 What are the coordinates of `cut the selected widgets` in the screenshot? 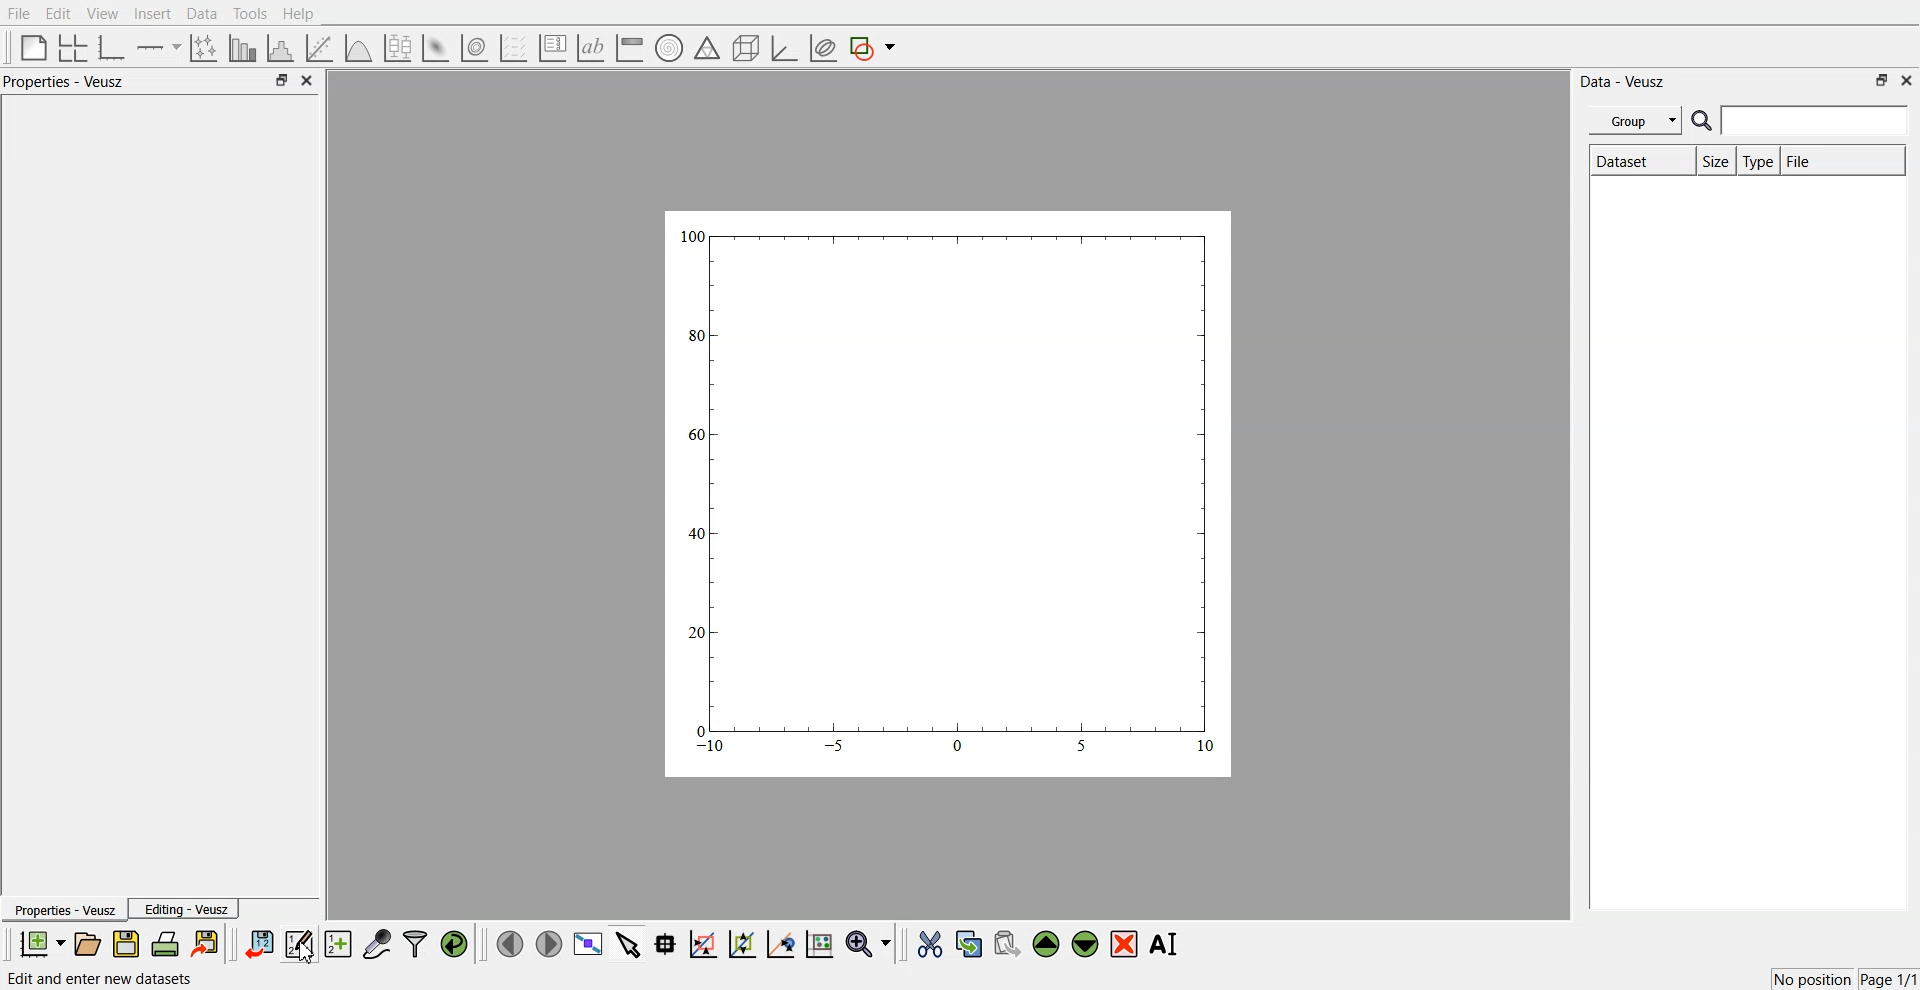 It's located at (928, 945).